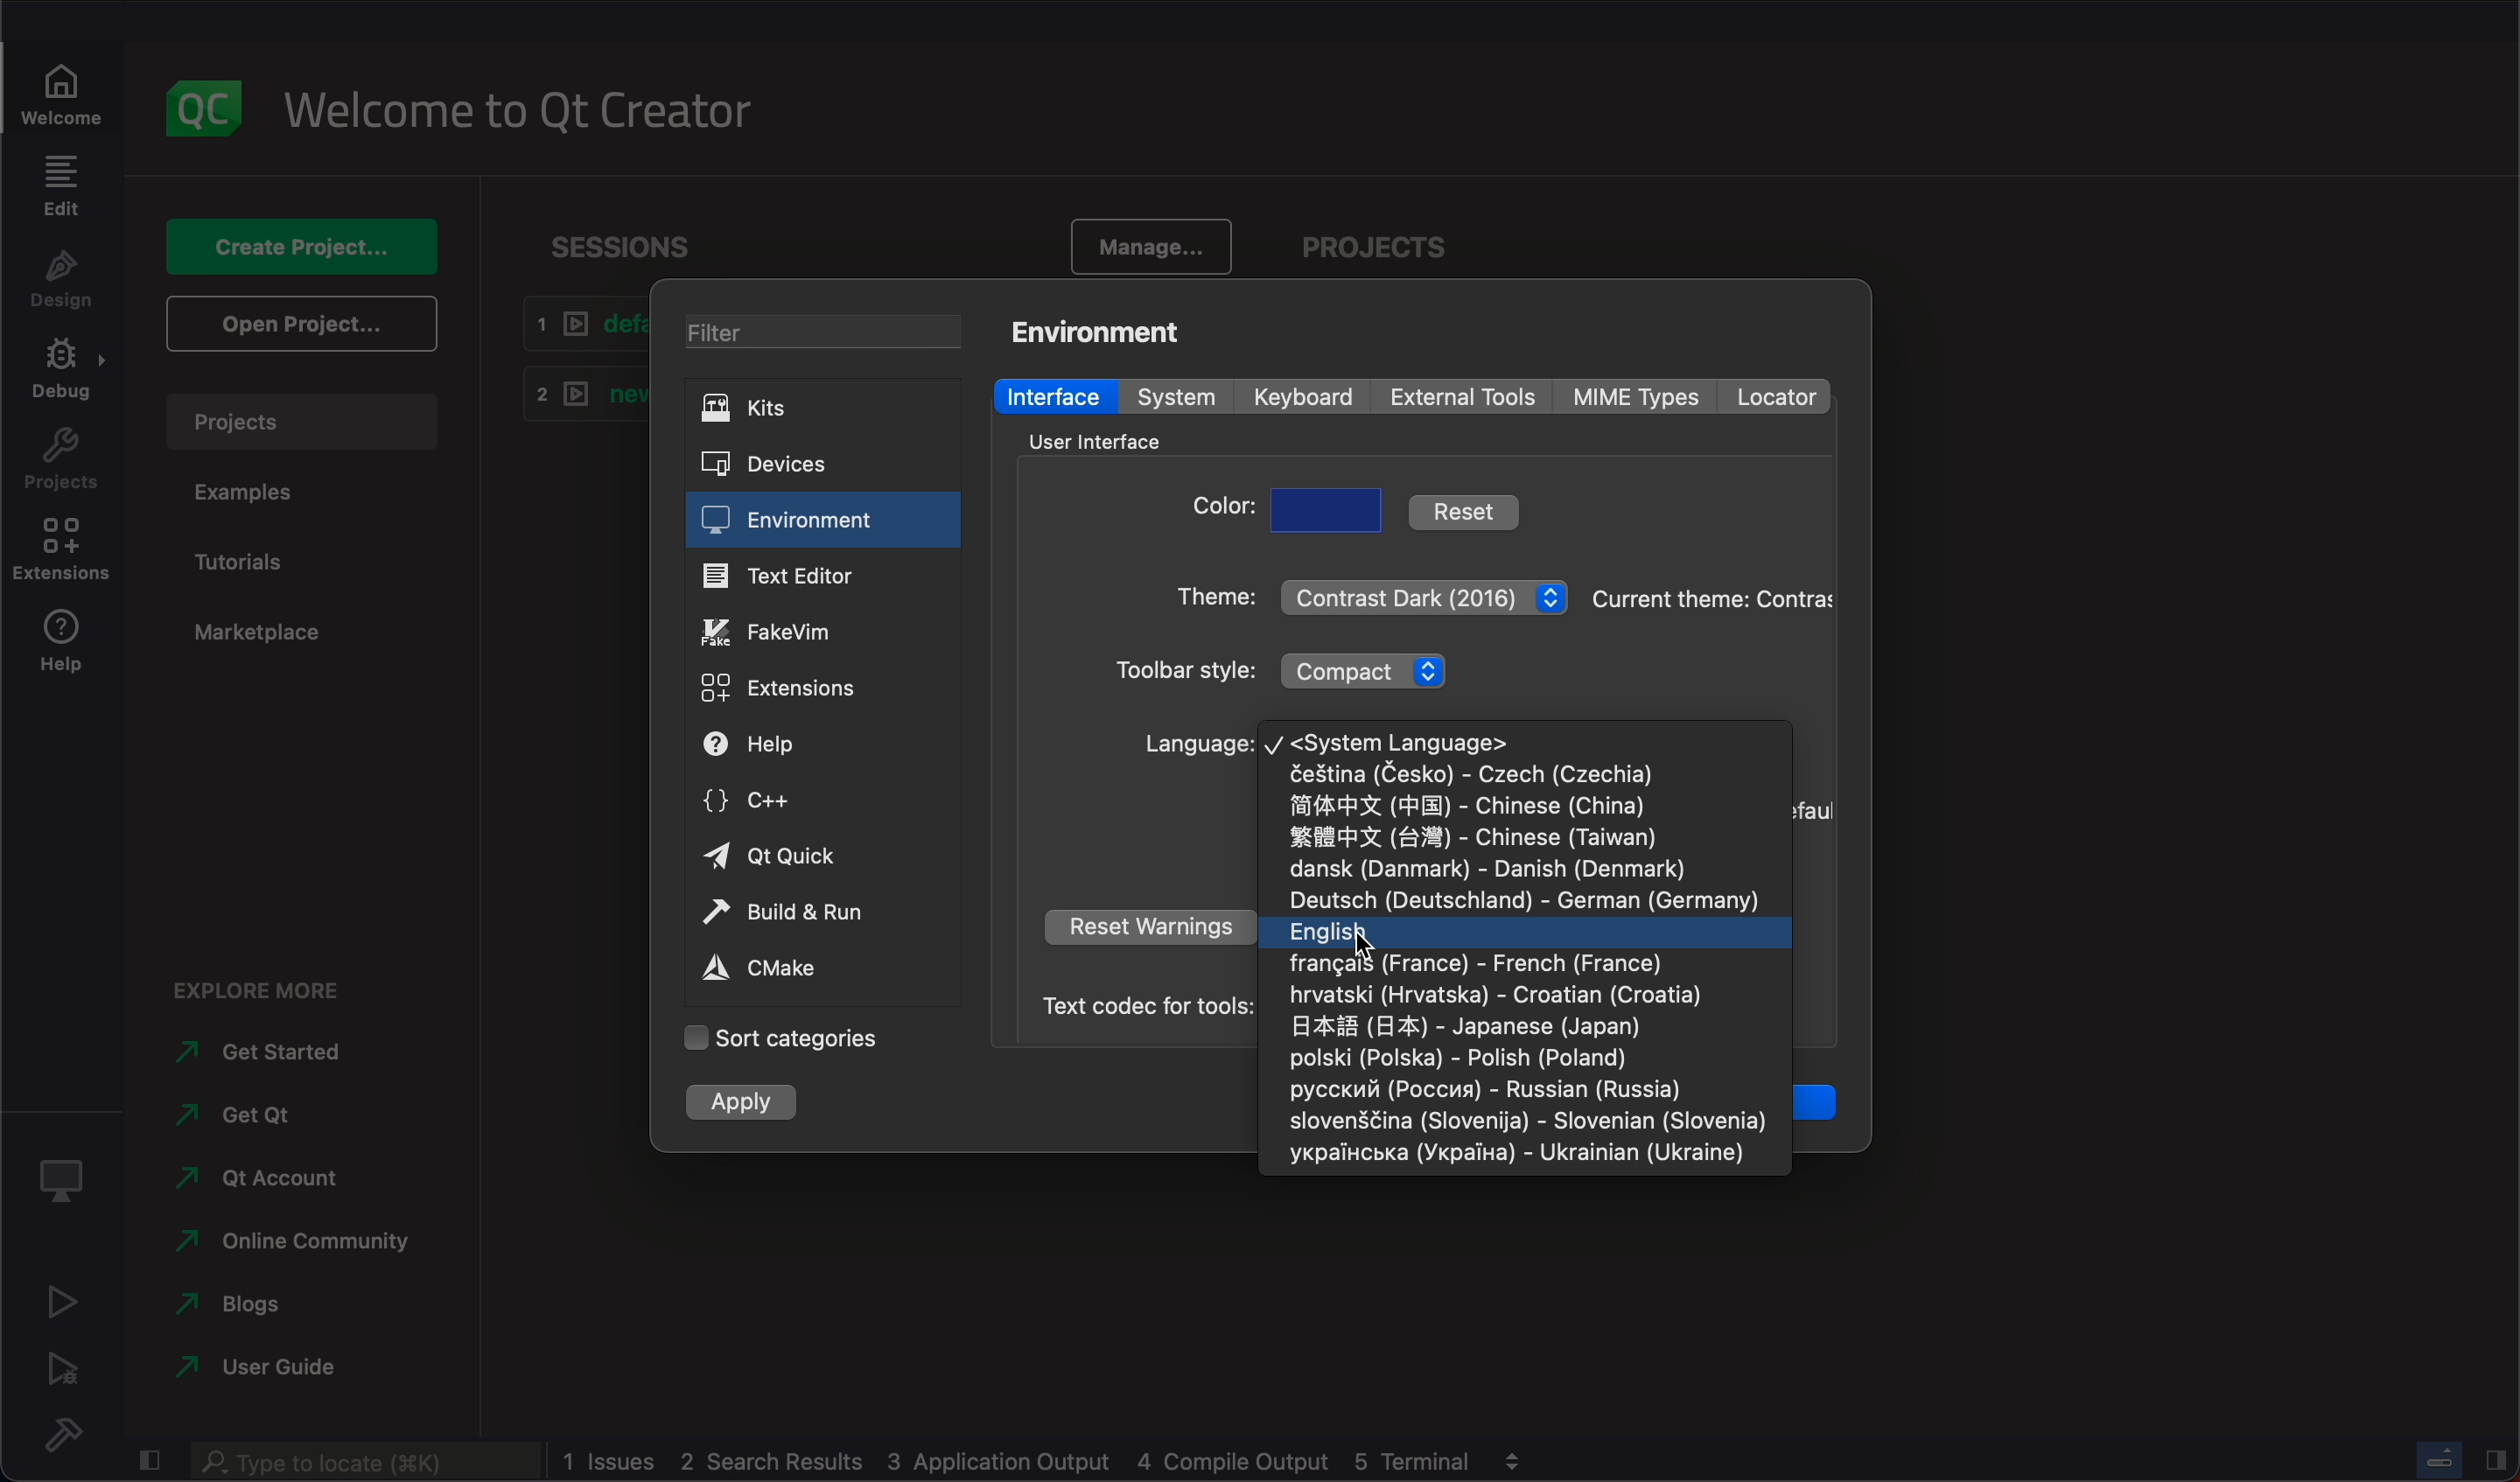 This screenshot has width=2520, height=1482. Describe the element at coordinates (1371, 249) in the screenshot. I see `project` at that location.